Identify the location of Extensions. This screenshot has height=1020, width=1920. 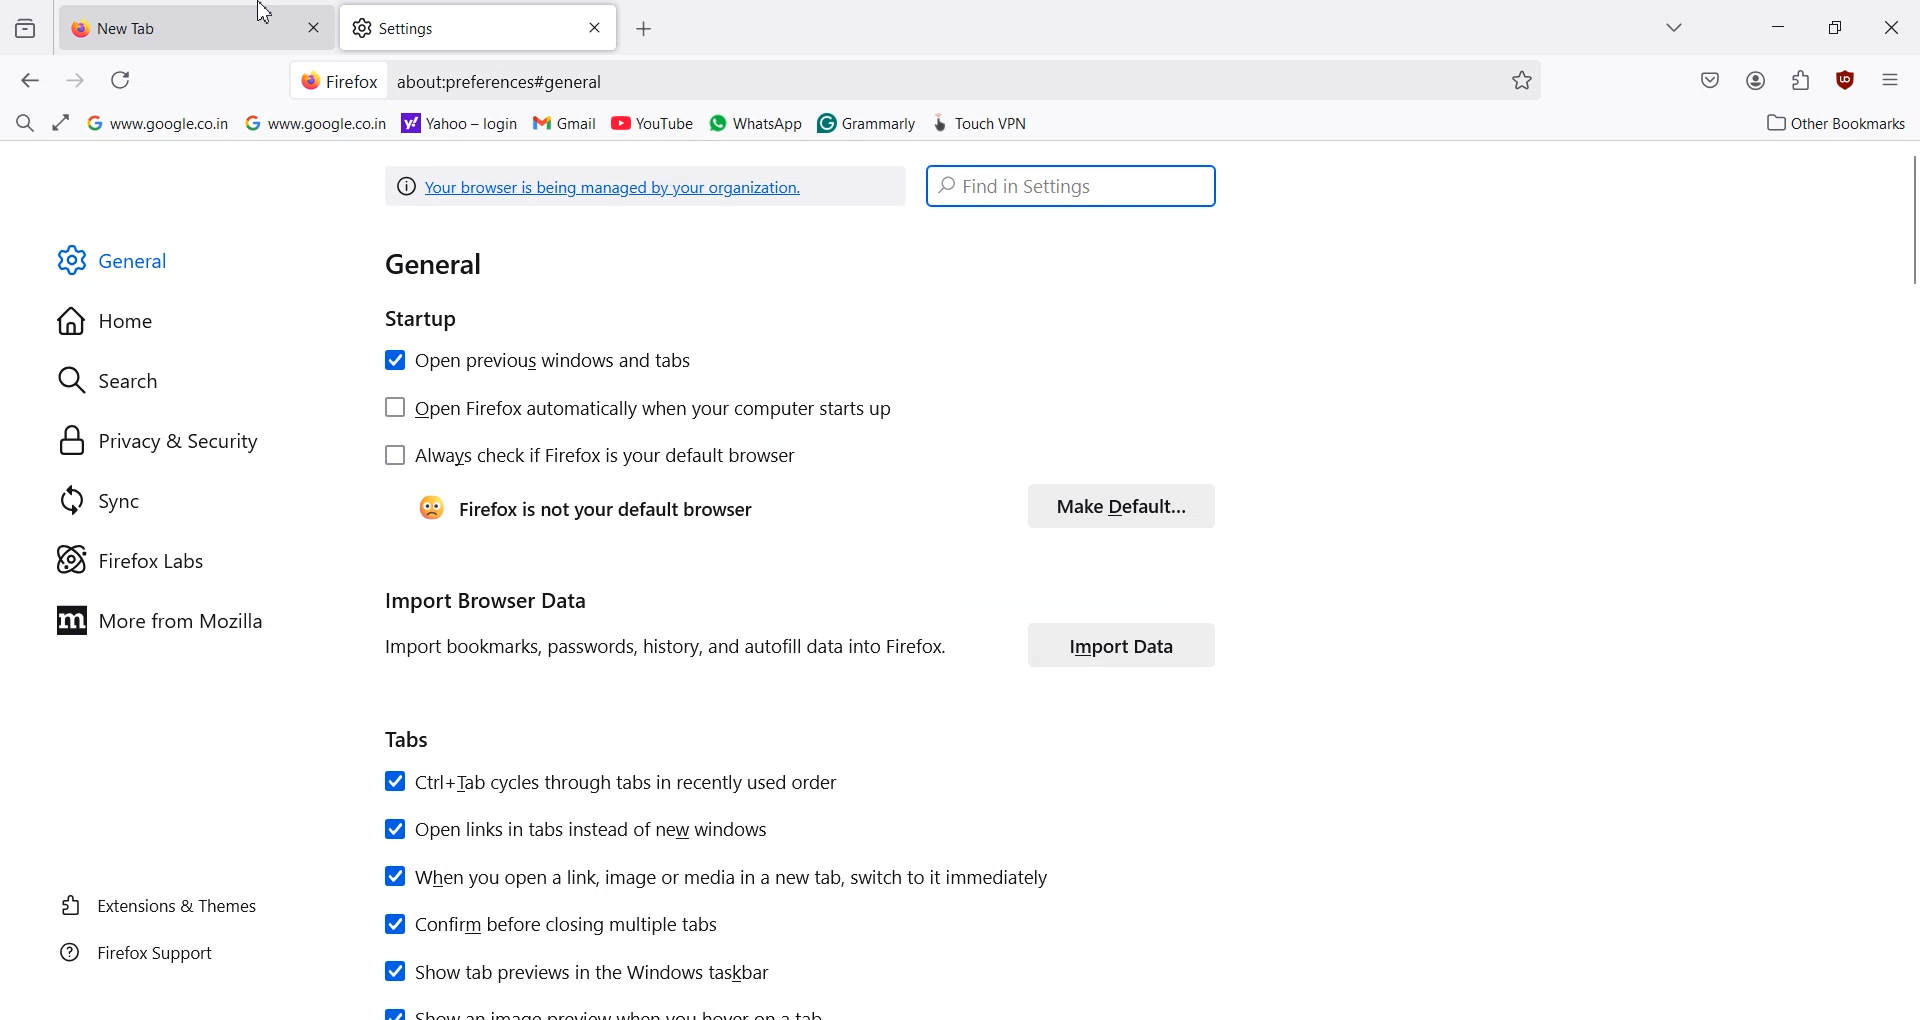
(1801, 80).